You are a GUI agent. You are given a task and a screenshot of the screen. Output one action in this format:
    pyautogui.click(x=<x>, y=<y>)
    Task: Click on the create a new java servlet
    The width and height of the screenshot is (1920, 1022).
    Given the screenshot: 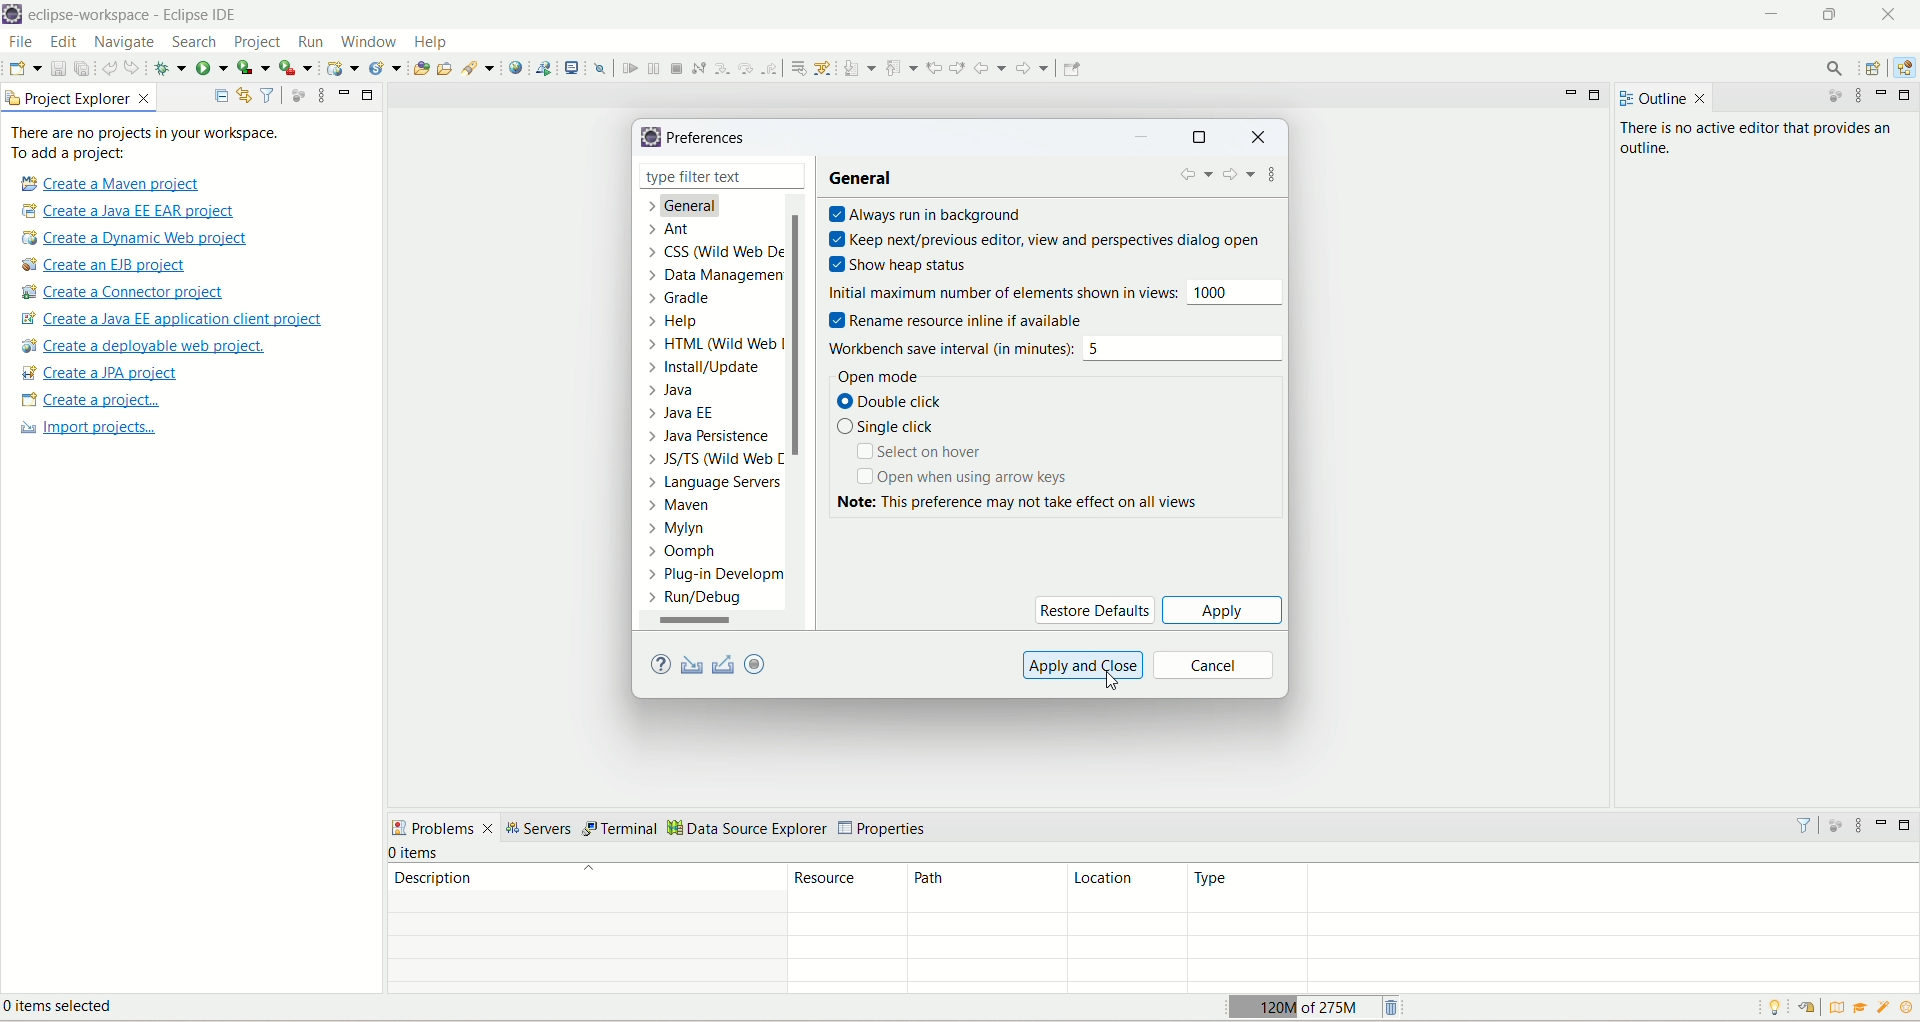 What is the action you would take?
    pyautogui.click(x=386, y=69)
    